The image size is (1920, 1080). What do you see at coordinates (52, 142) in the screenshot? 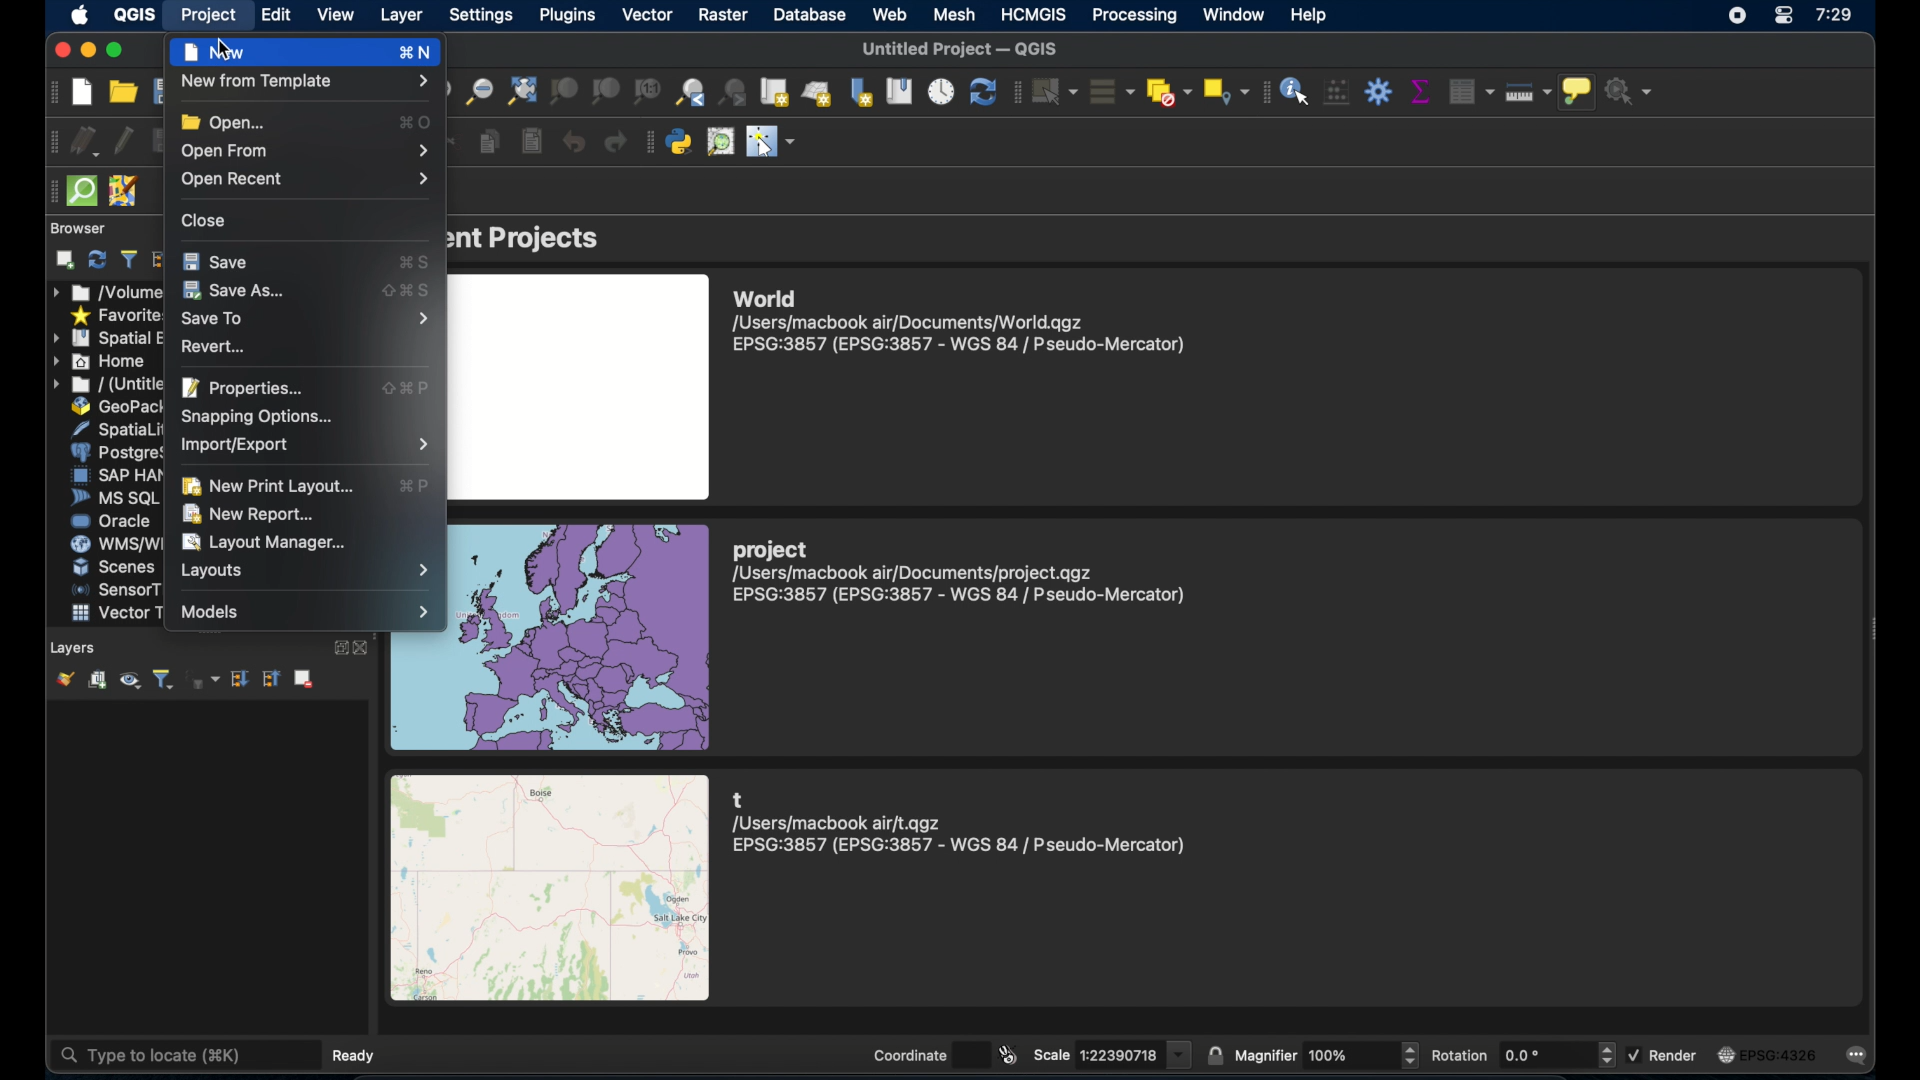
I see `digitizing toolbar` at bounding box center [52, 142].